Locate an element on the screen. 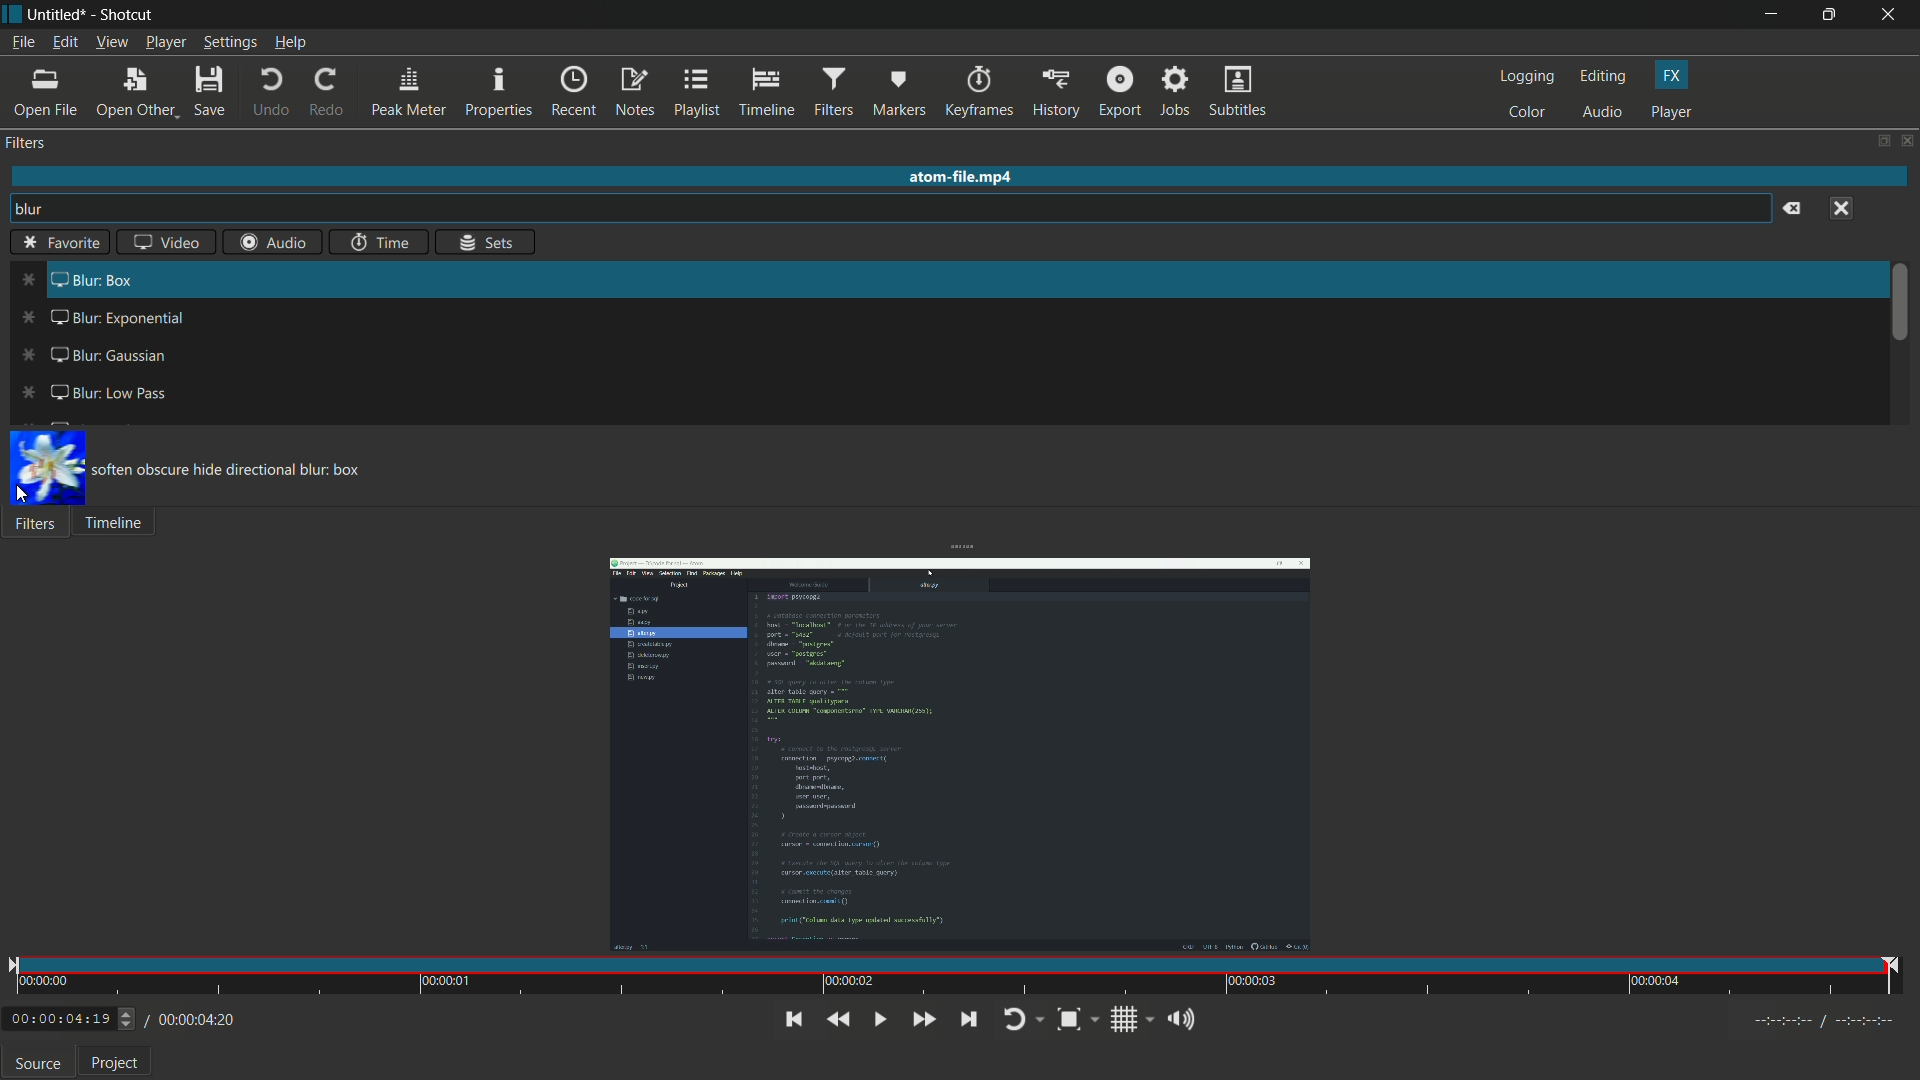  toggle play is located at coordinates (877, 1019).